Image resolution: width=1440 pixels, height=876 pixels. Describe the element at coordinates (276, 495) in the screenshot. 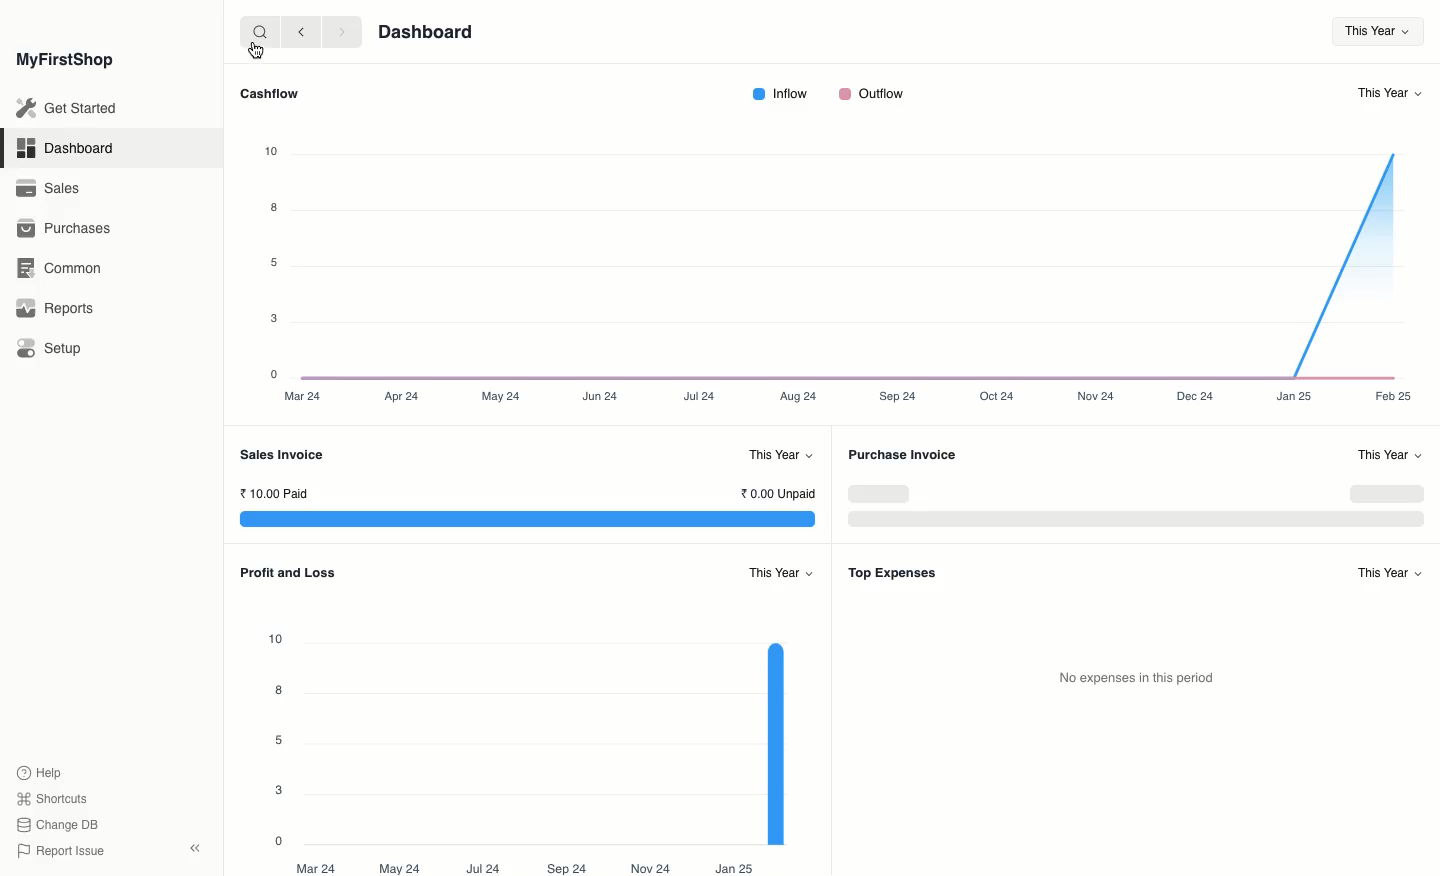

I see `10.00 Paid` at that location.